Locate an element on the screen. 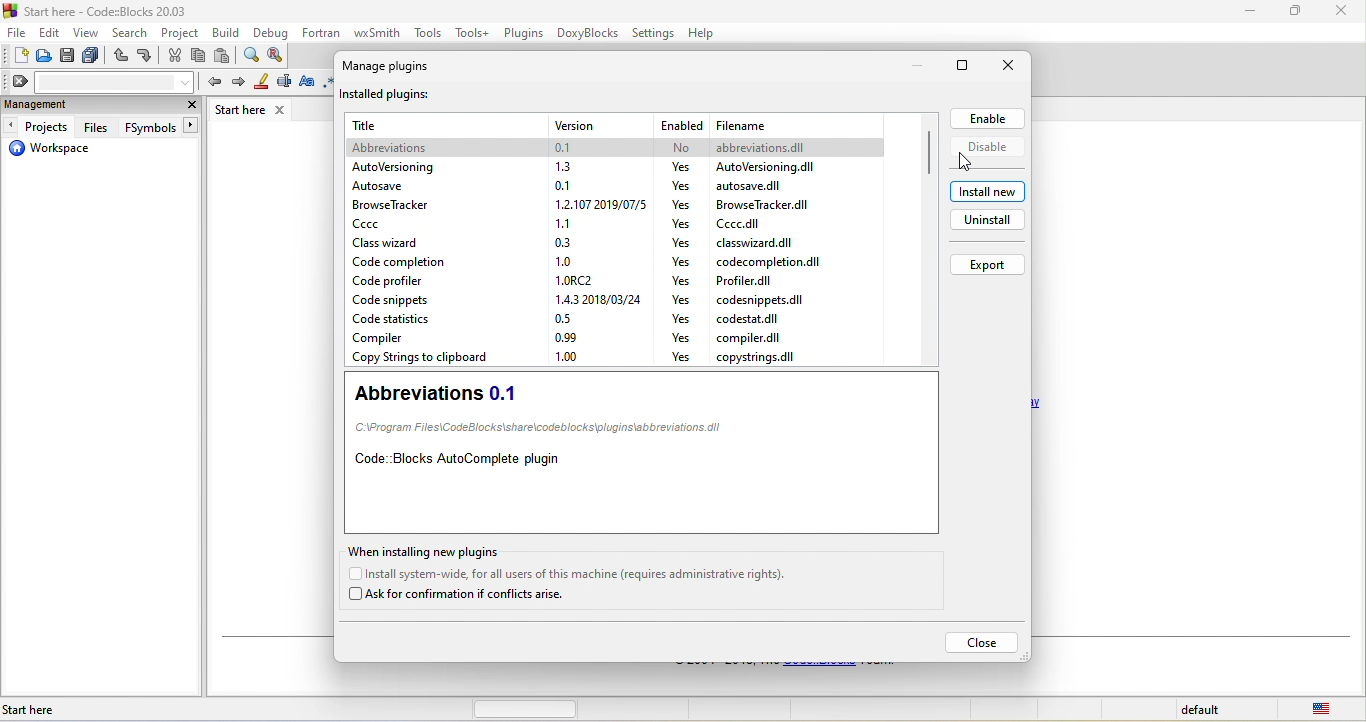 This screenshot has width=1366, height=722. help is located at coordinates (700, 32).